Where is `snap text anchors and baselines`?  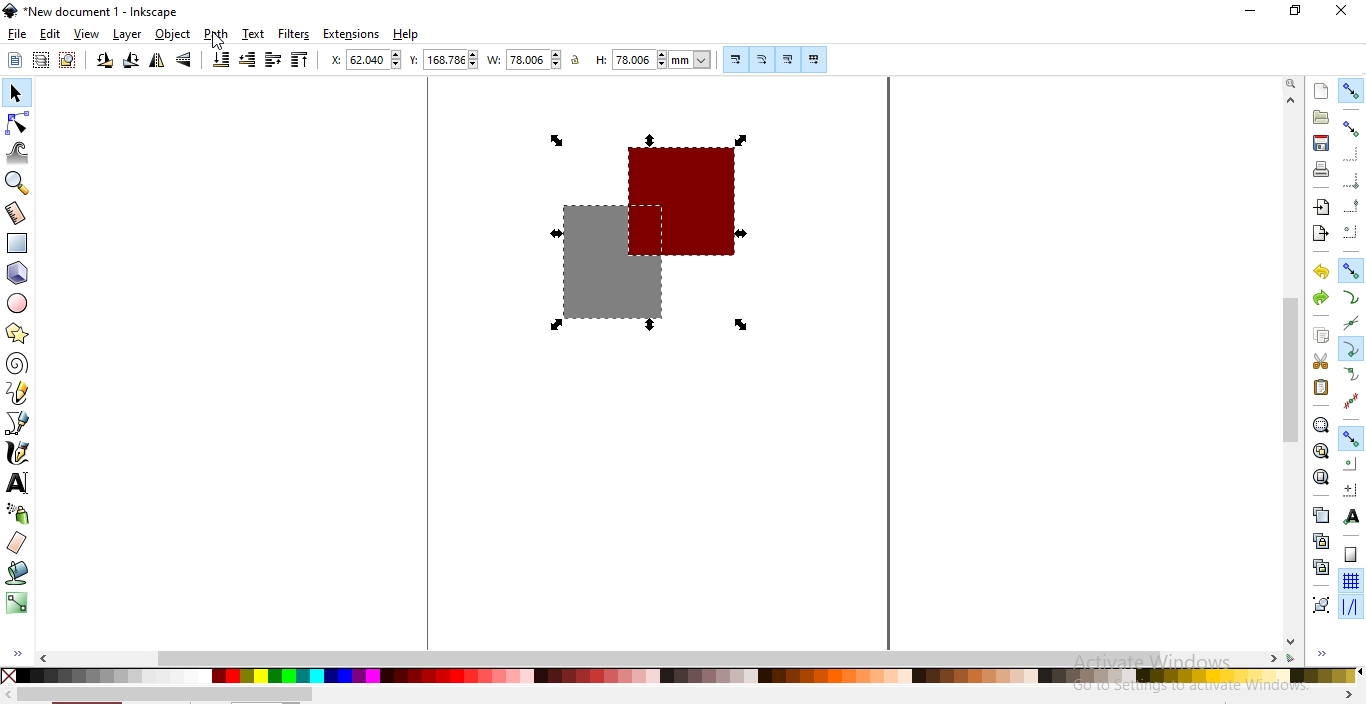 snap text anchors and baselines is located at coordinates (1350, 518).